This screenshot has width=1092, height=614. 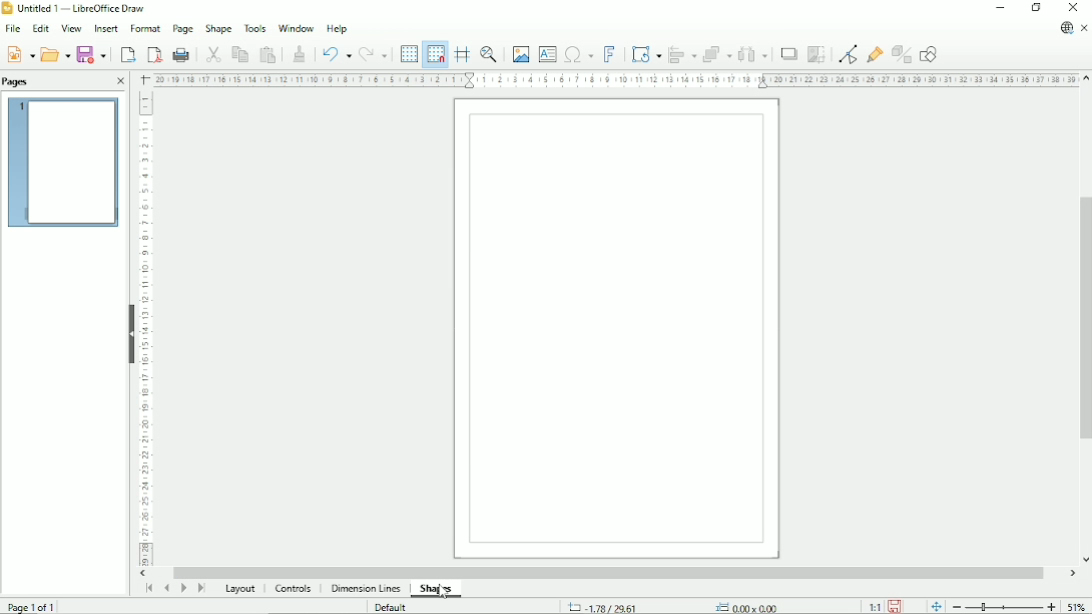 What do you see at coordinates (1085, 318) in the screenshot?
I see `Vertical scrollbar` at bounding box center [1085, 318].